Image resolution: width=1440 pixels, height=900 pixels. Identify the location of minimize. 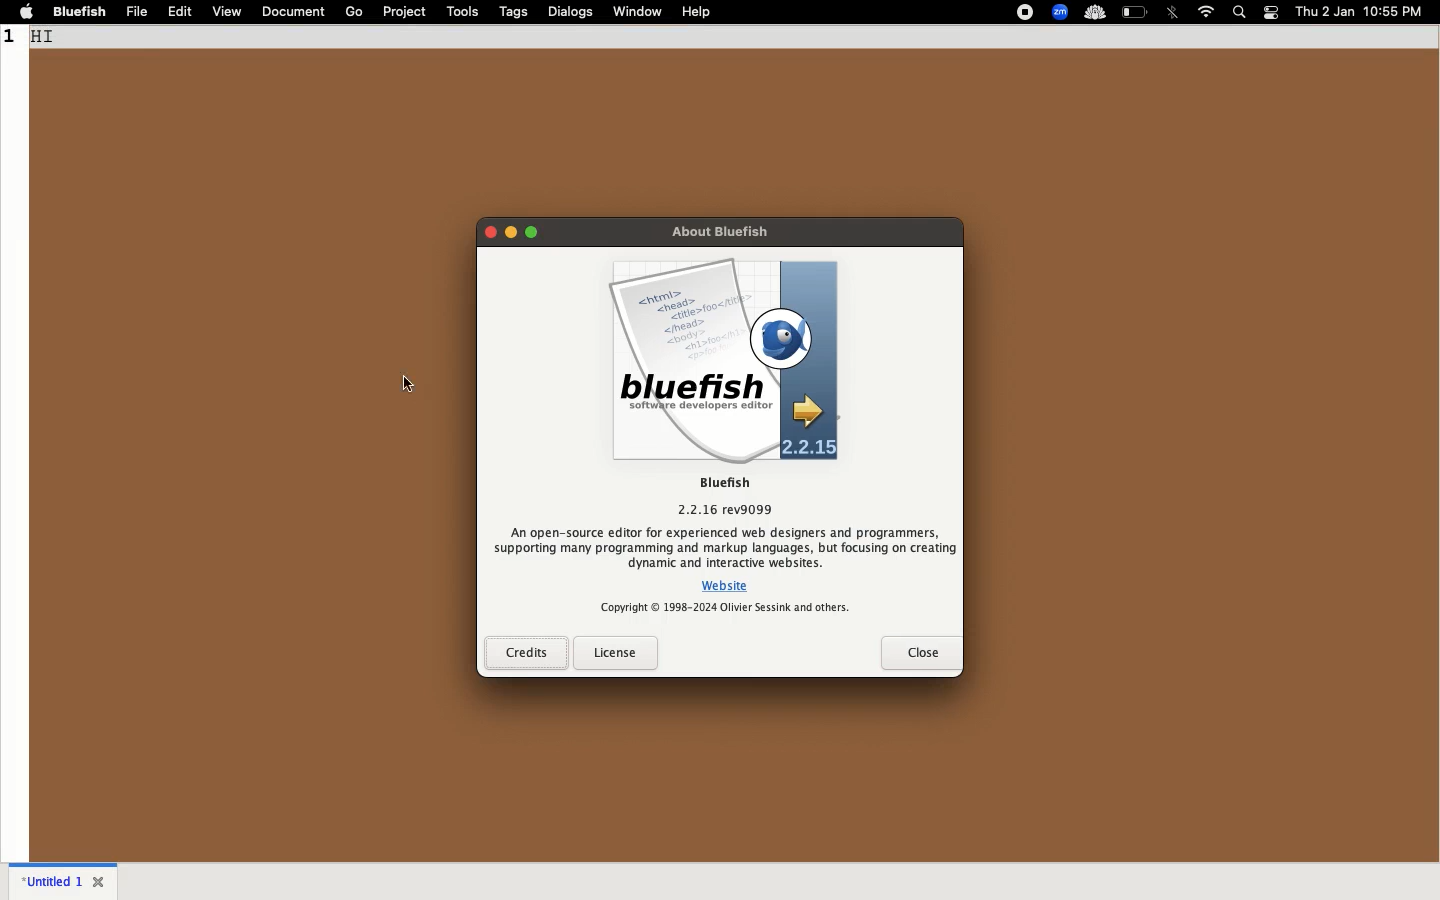
(511, 232).